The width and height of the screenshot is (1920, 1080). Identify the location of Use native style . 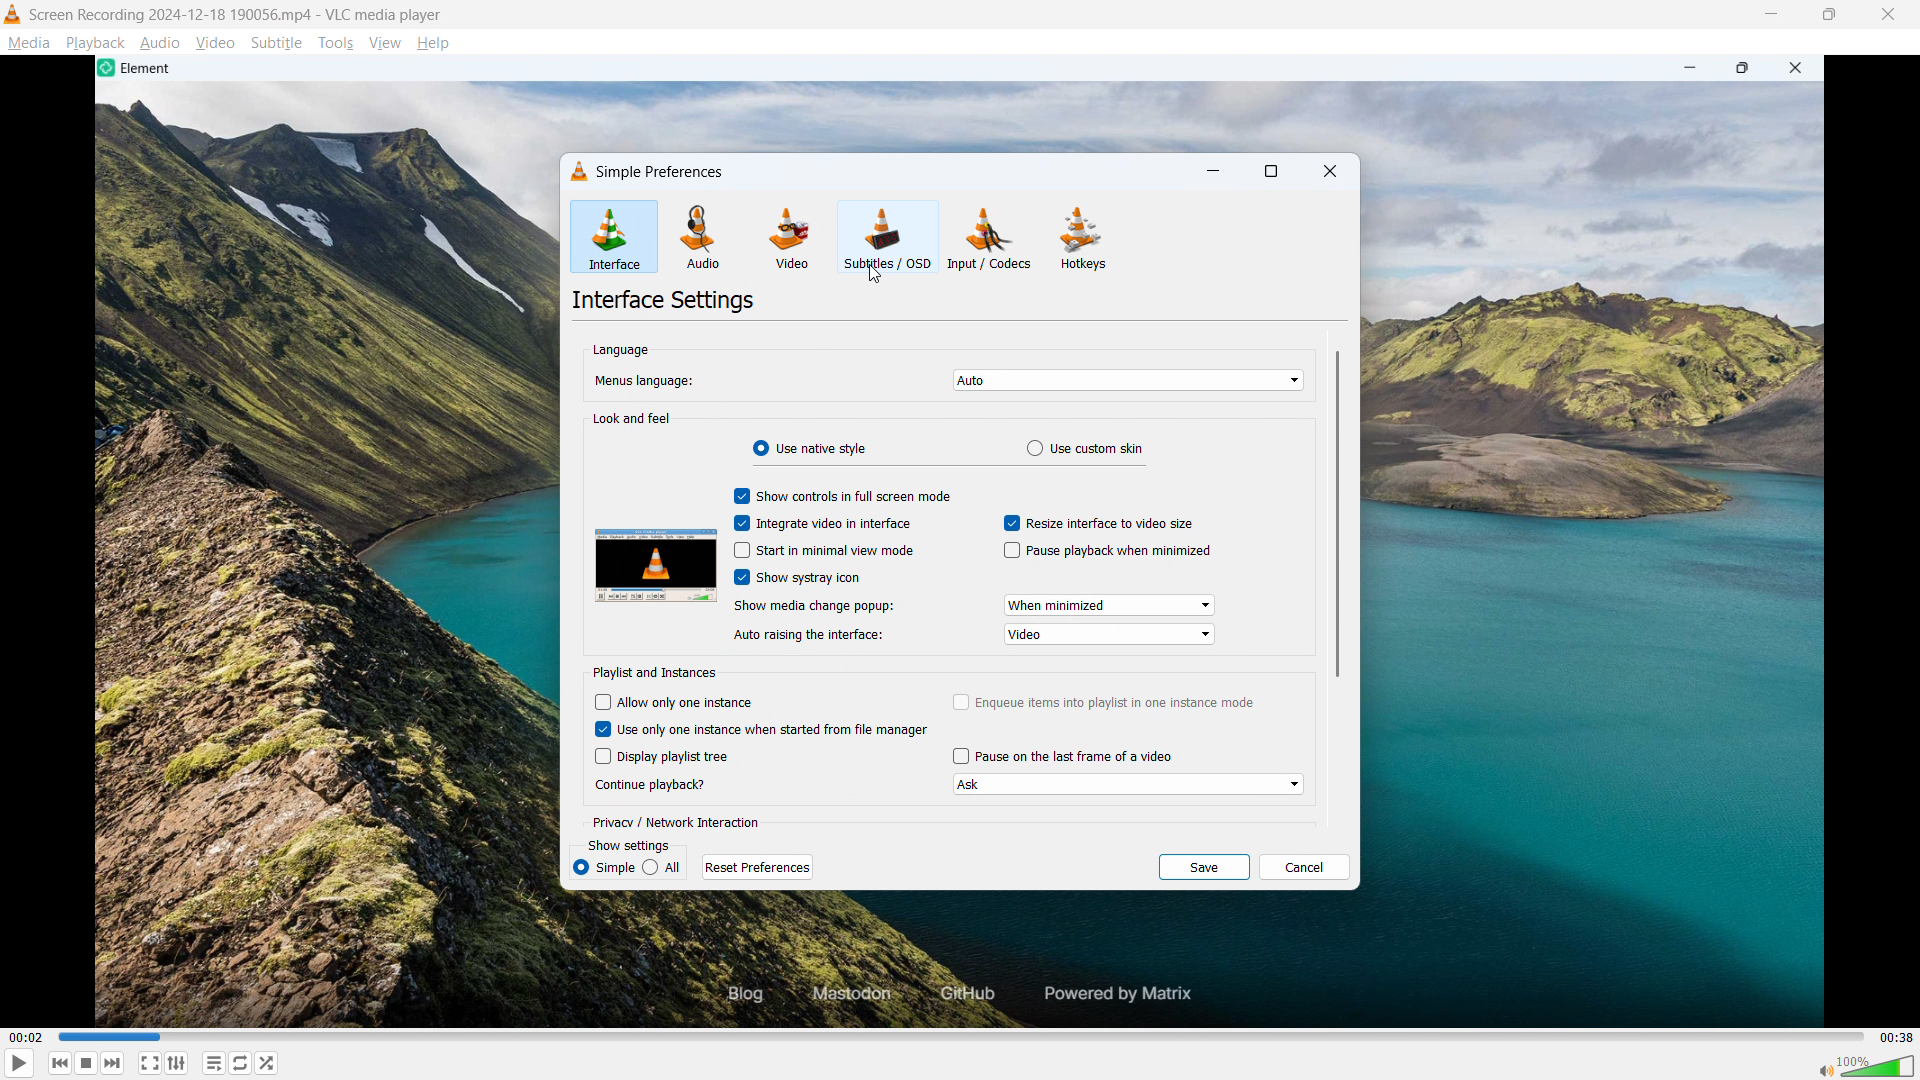
(809, 448).